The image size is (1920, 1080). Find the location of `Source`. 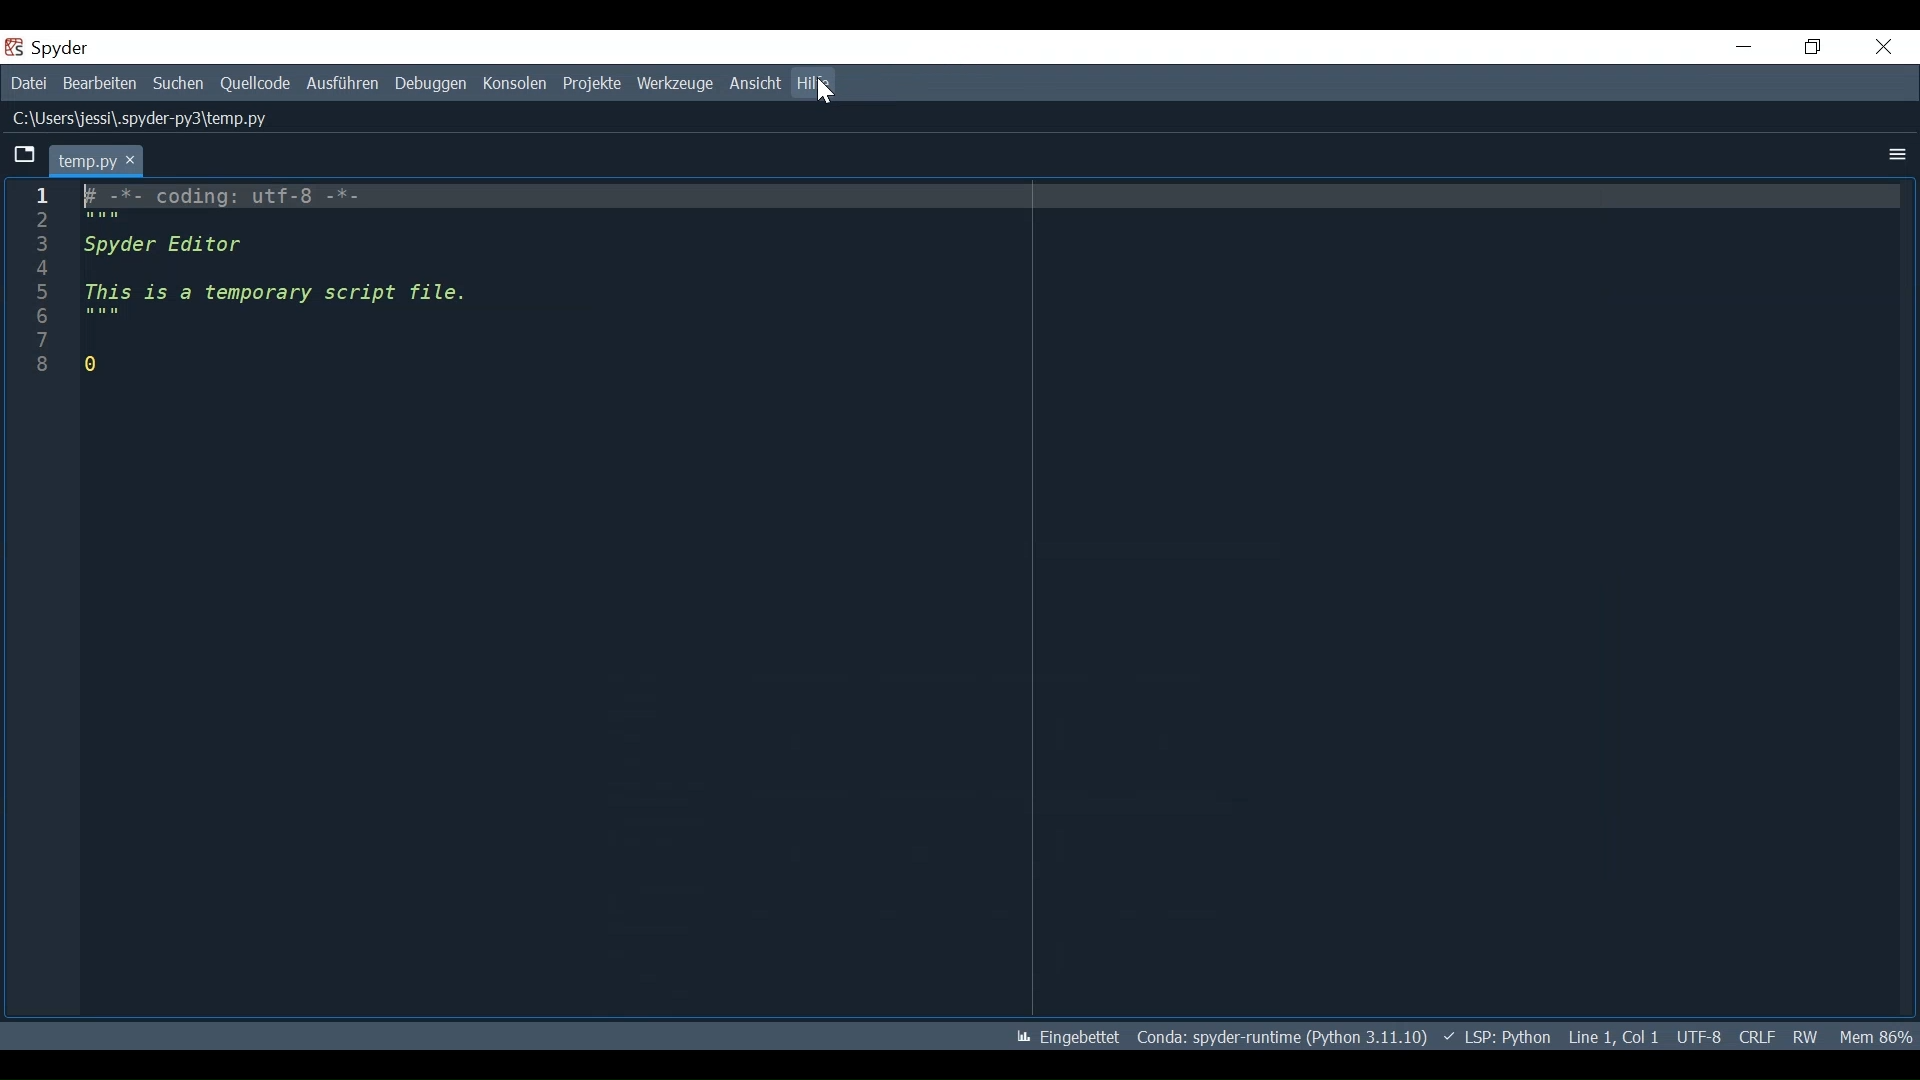

Source is located at coordinates (256, 85).